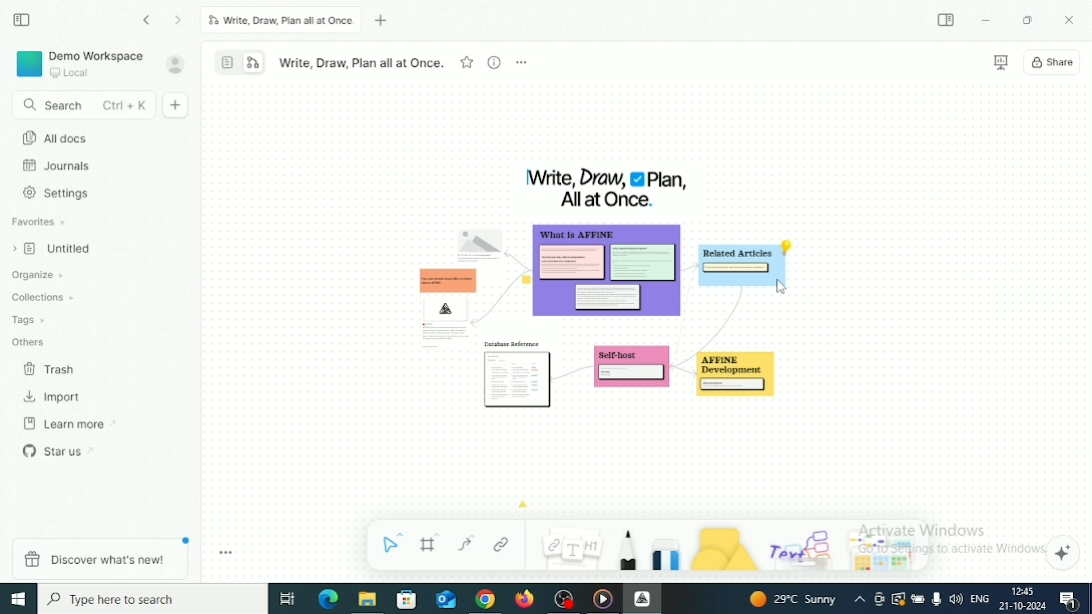  Describe the element at coordinates (466, 543) in the screenshot. I see `Curve` at that location.